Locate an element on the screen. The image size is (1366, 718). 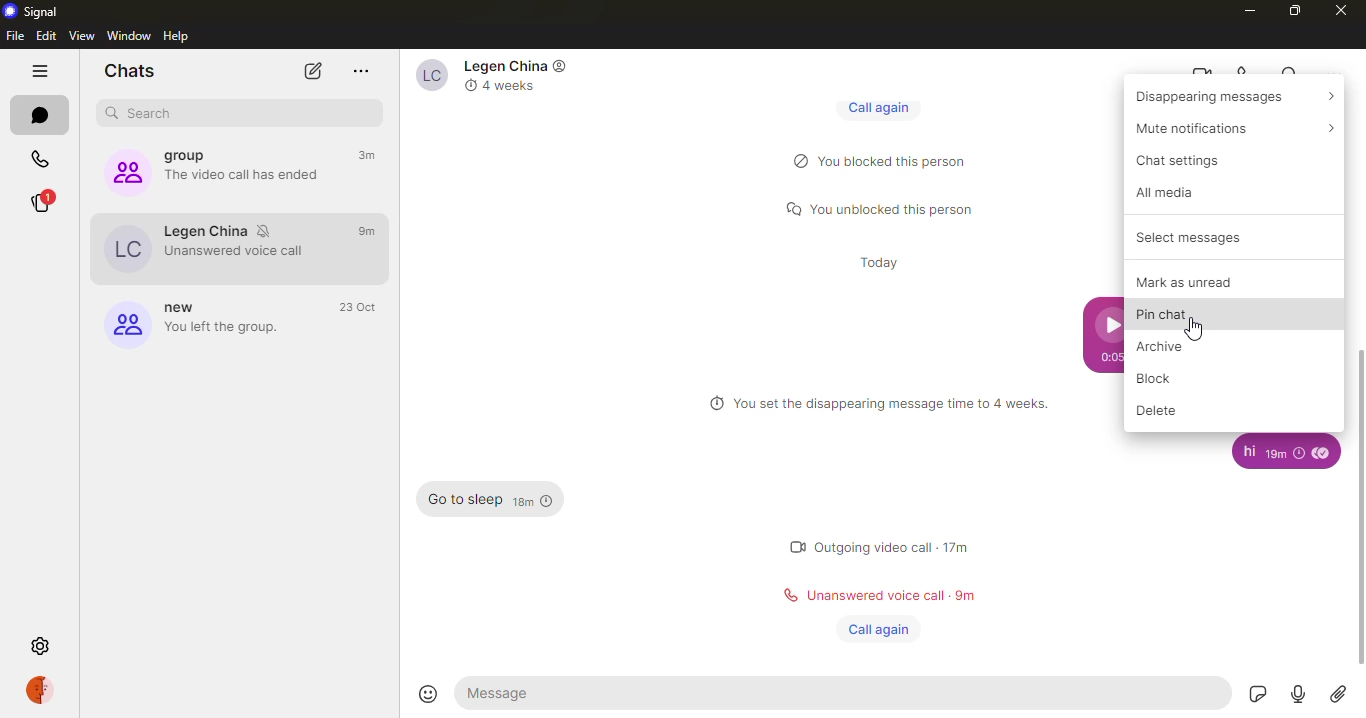
edit is located at coordinates (46, 35).